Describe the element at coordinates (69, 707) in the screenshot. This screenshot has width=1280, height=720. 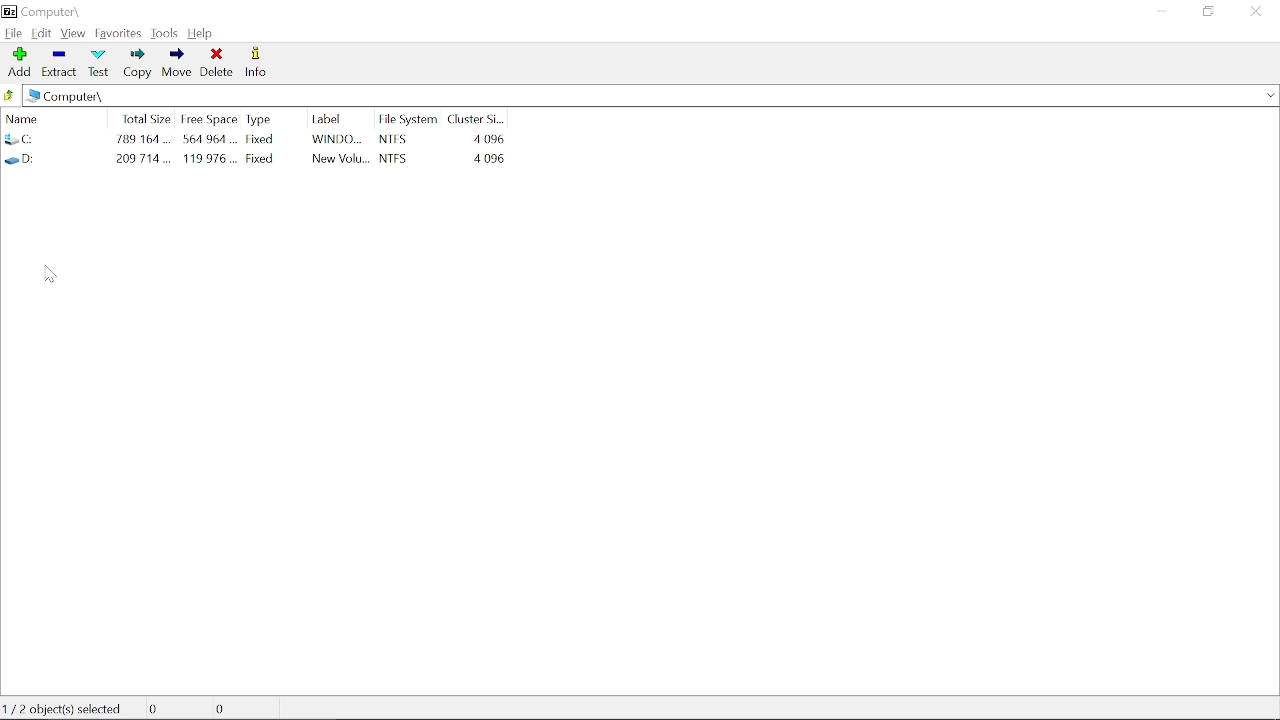
I see `0/2 objectis) selected` at that location.